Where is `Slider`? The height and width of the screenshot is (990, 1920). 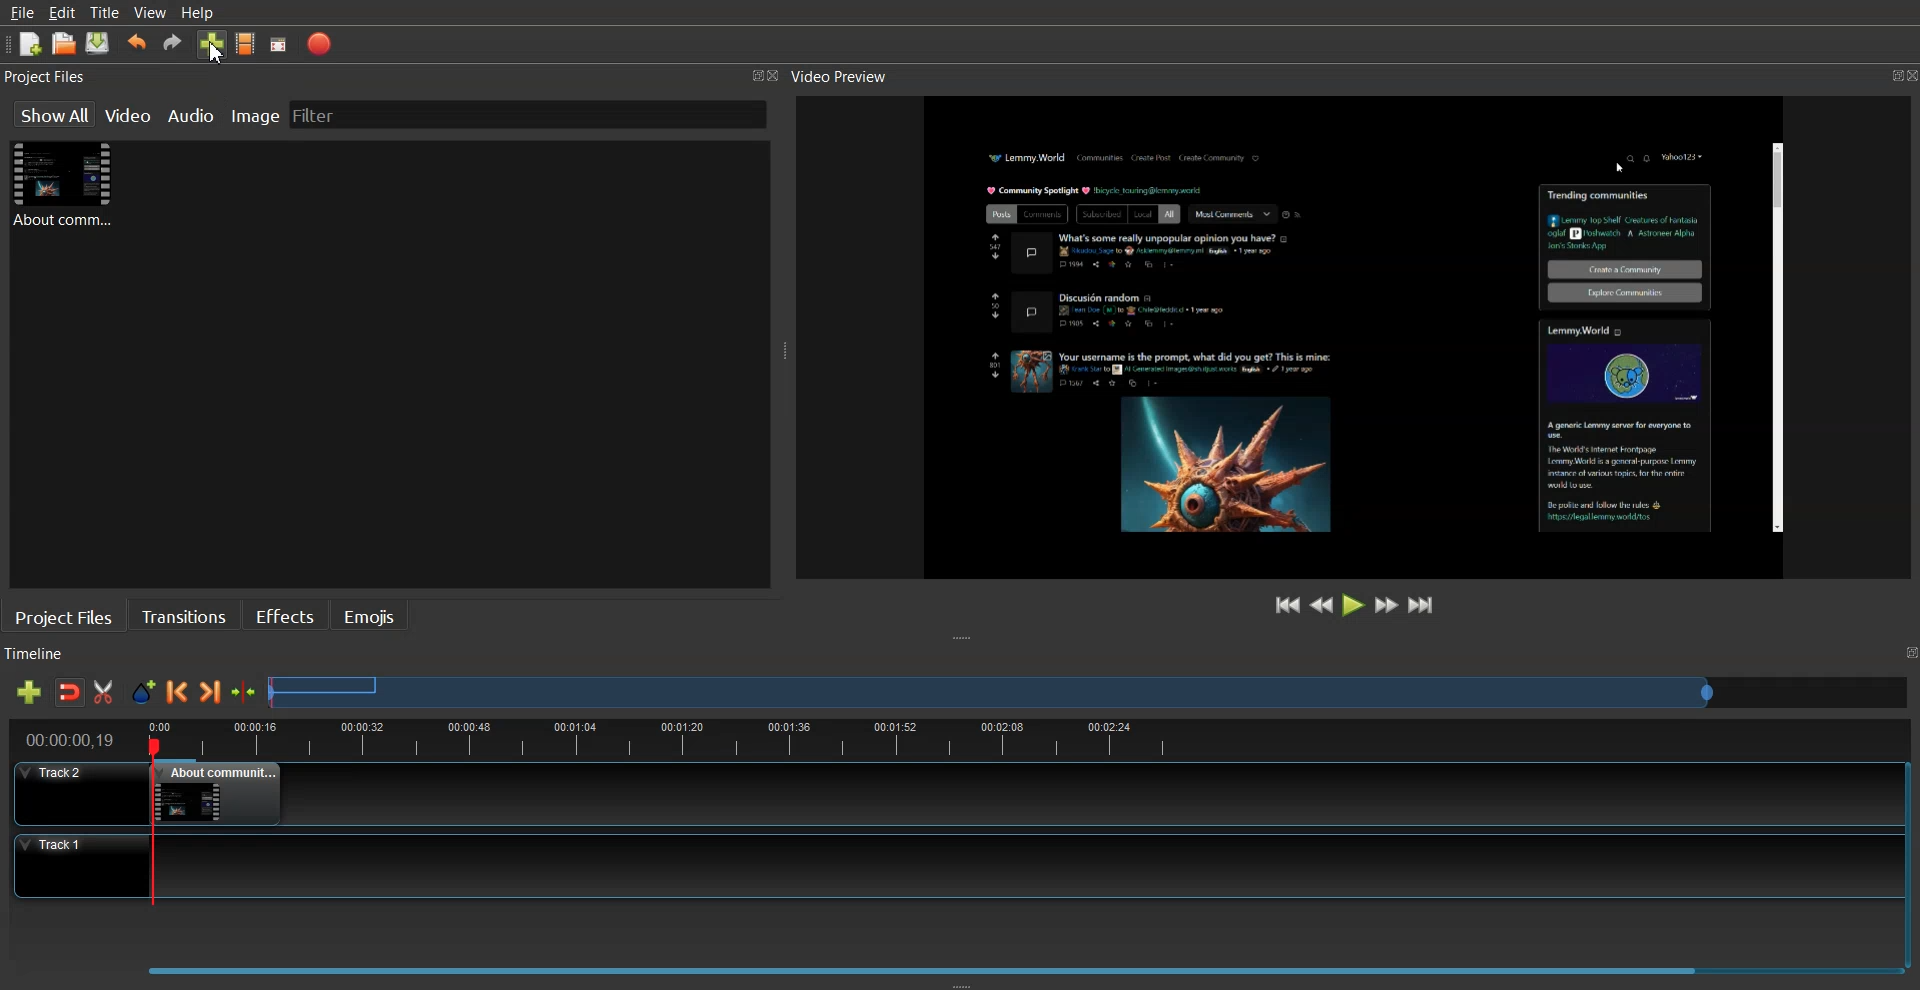 Slider is located at coordinates (1090, 691).